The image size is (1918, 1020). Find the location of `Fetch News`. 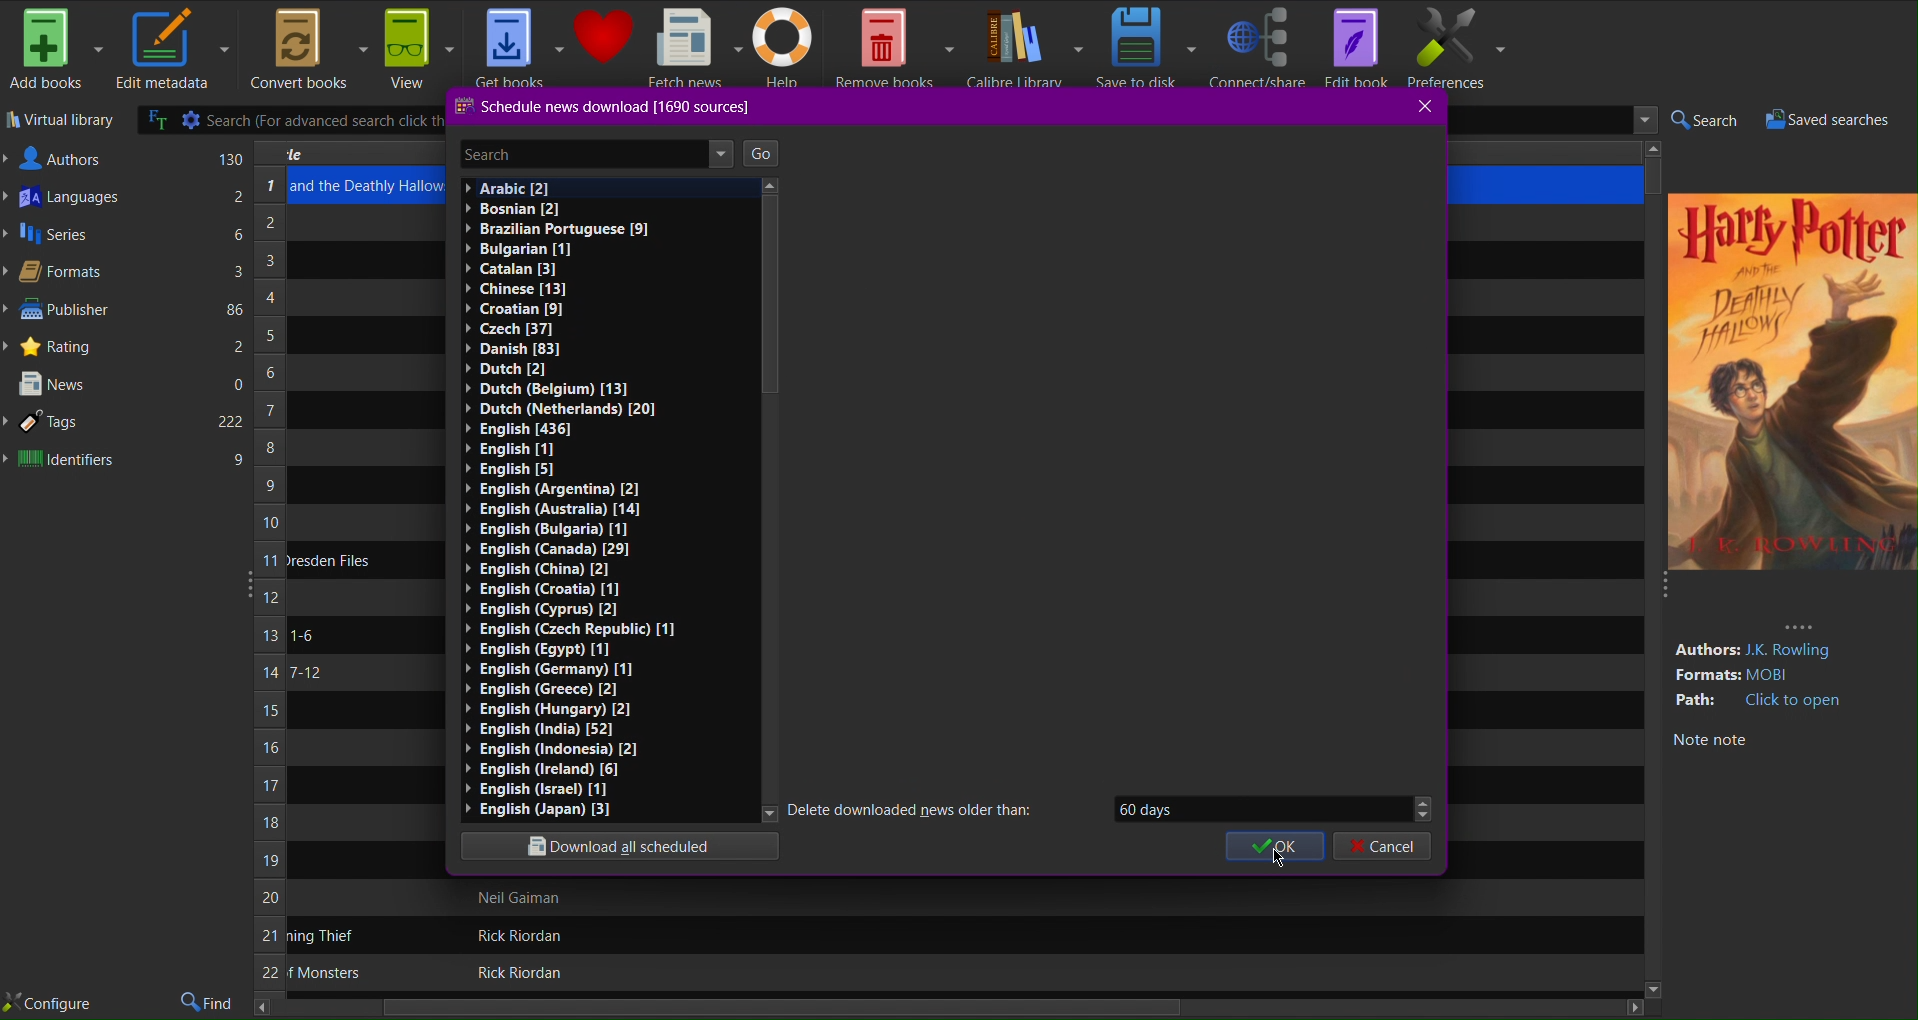

Fetch News is located at coordinates (694, 47).